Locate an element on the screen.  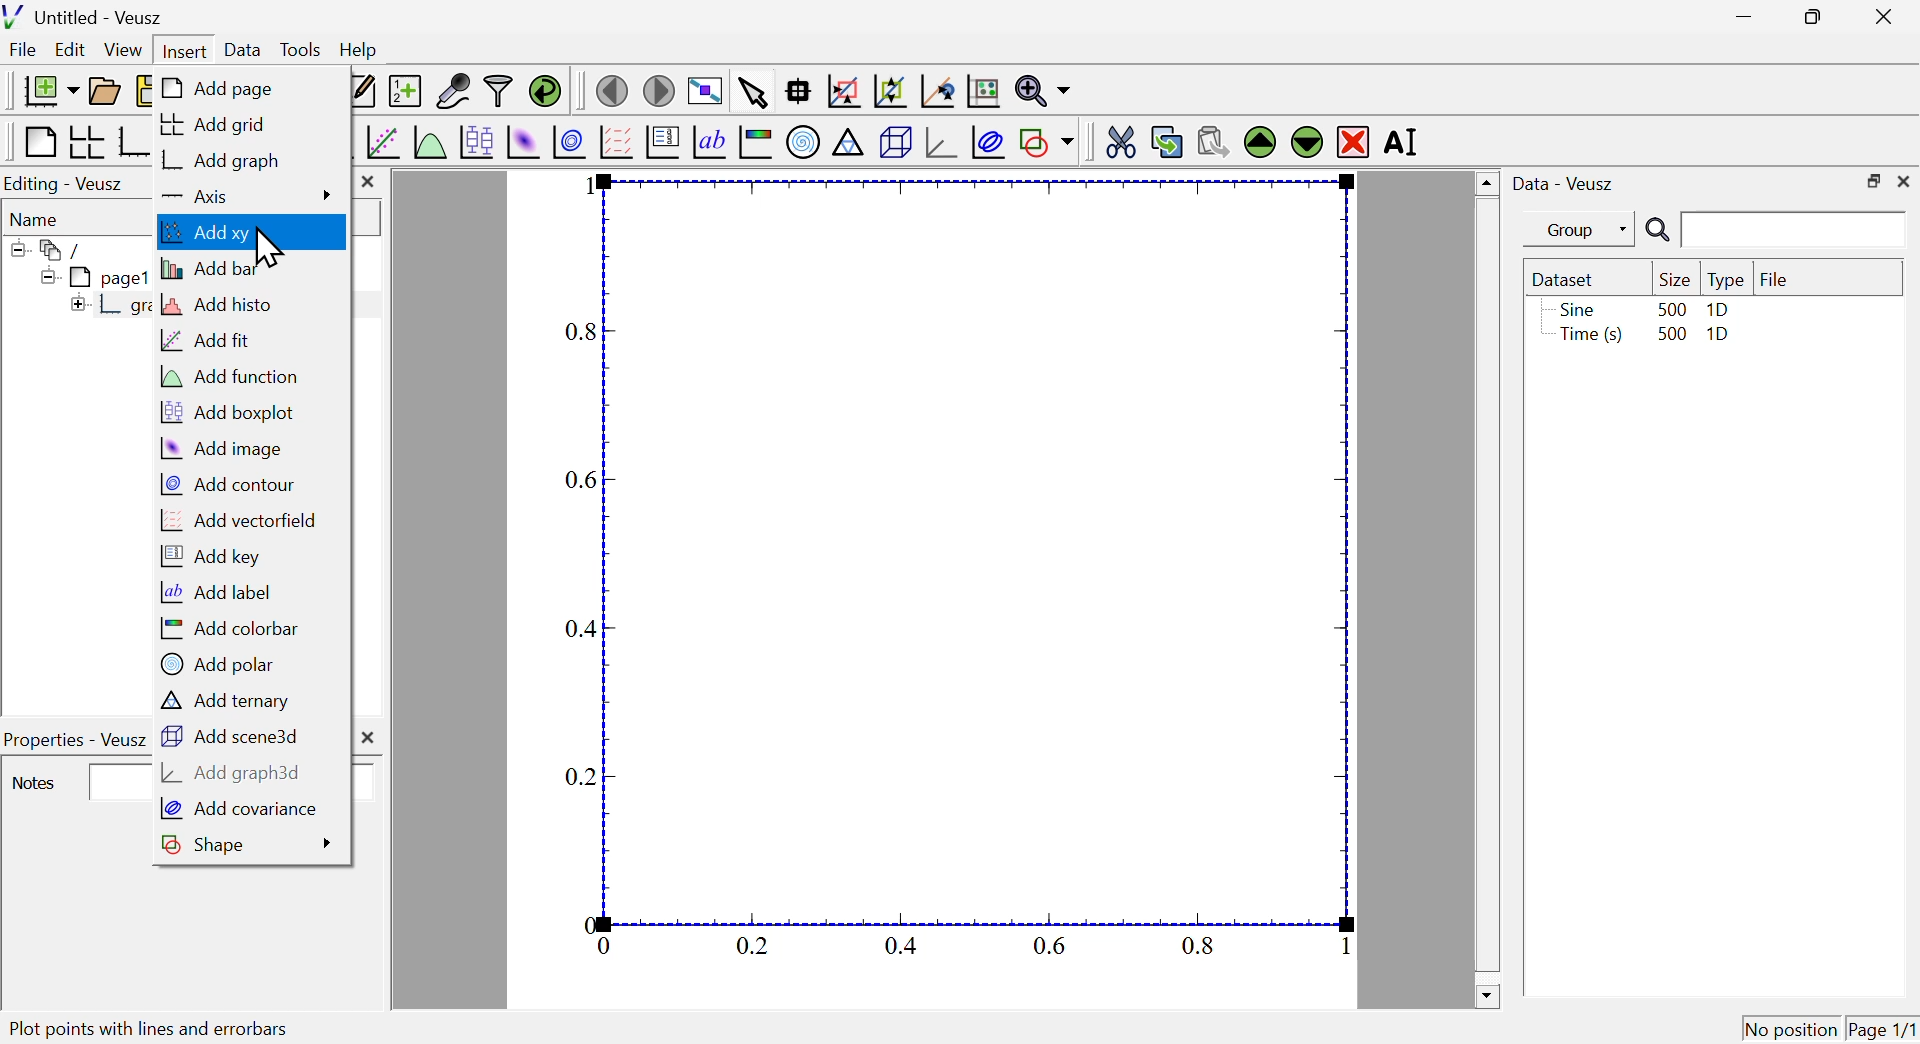
time(s) is located at coordinates (1587, 336).